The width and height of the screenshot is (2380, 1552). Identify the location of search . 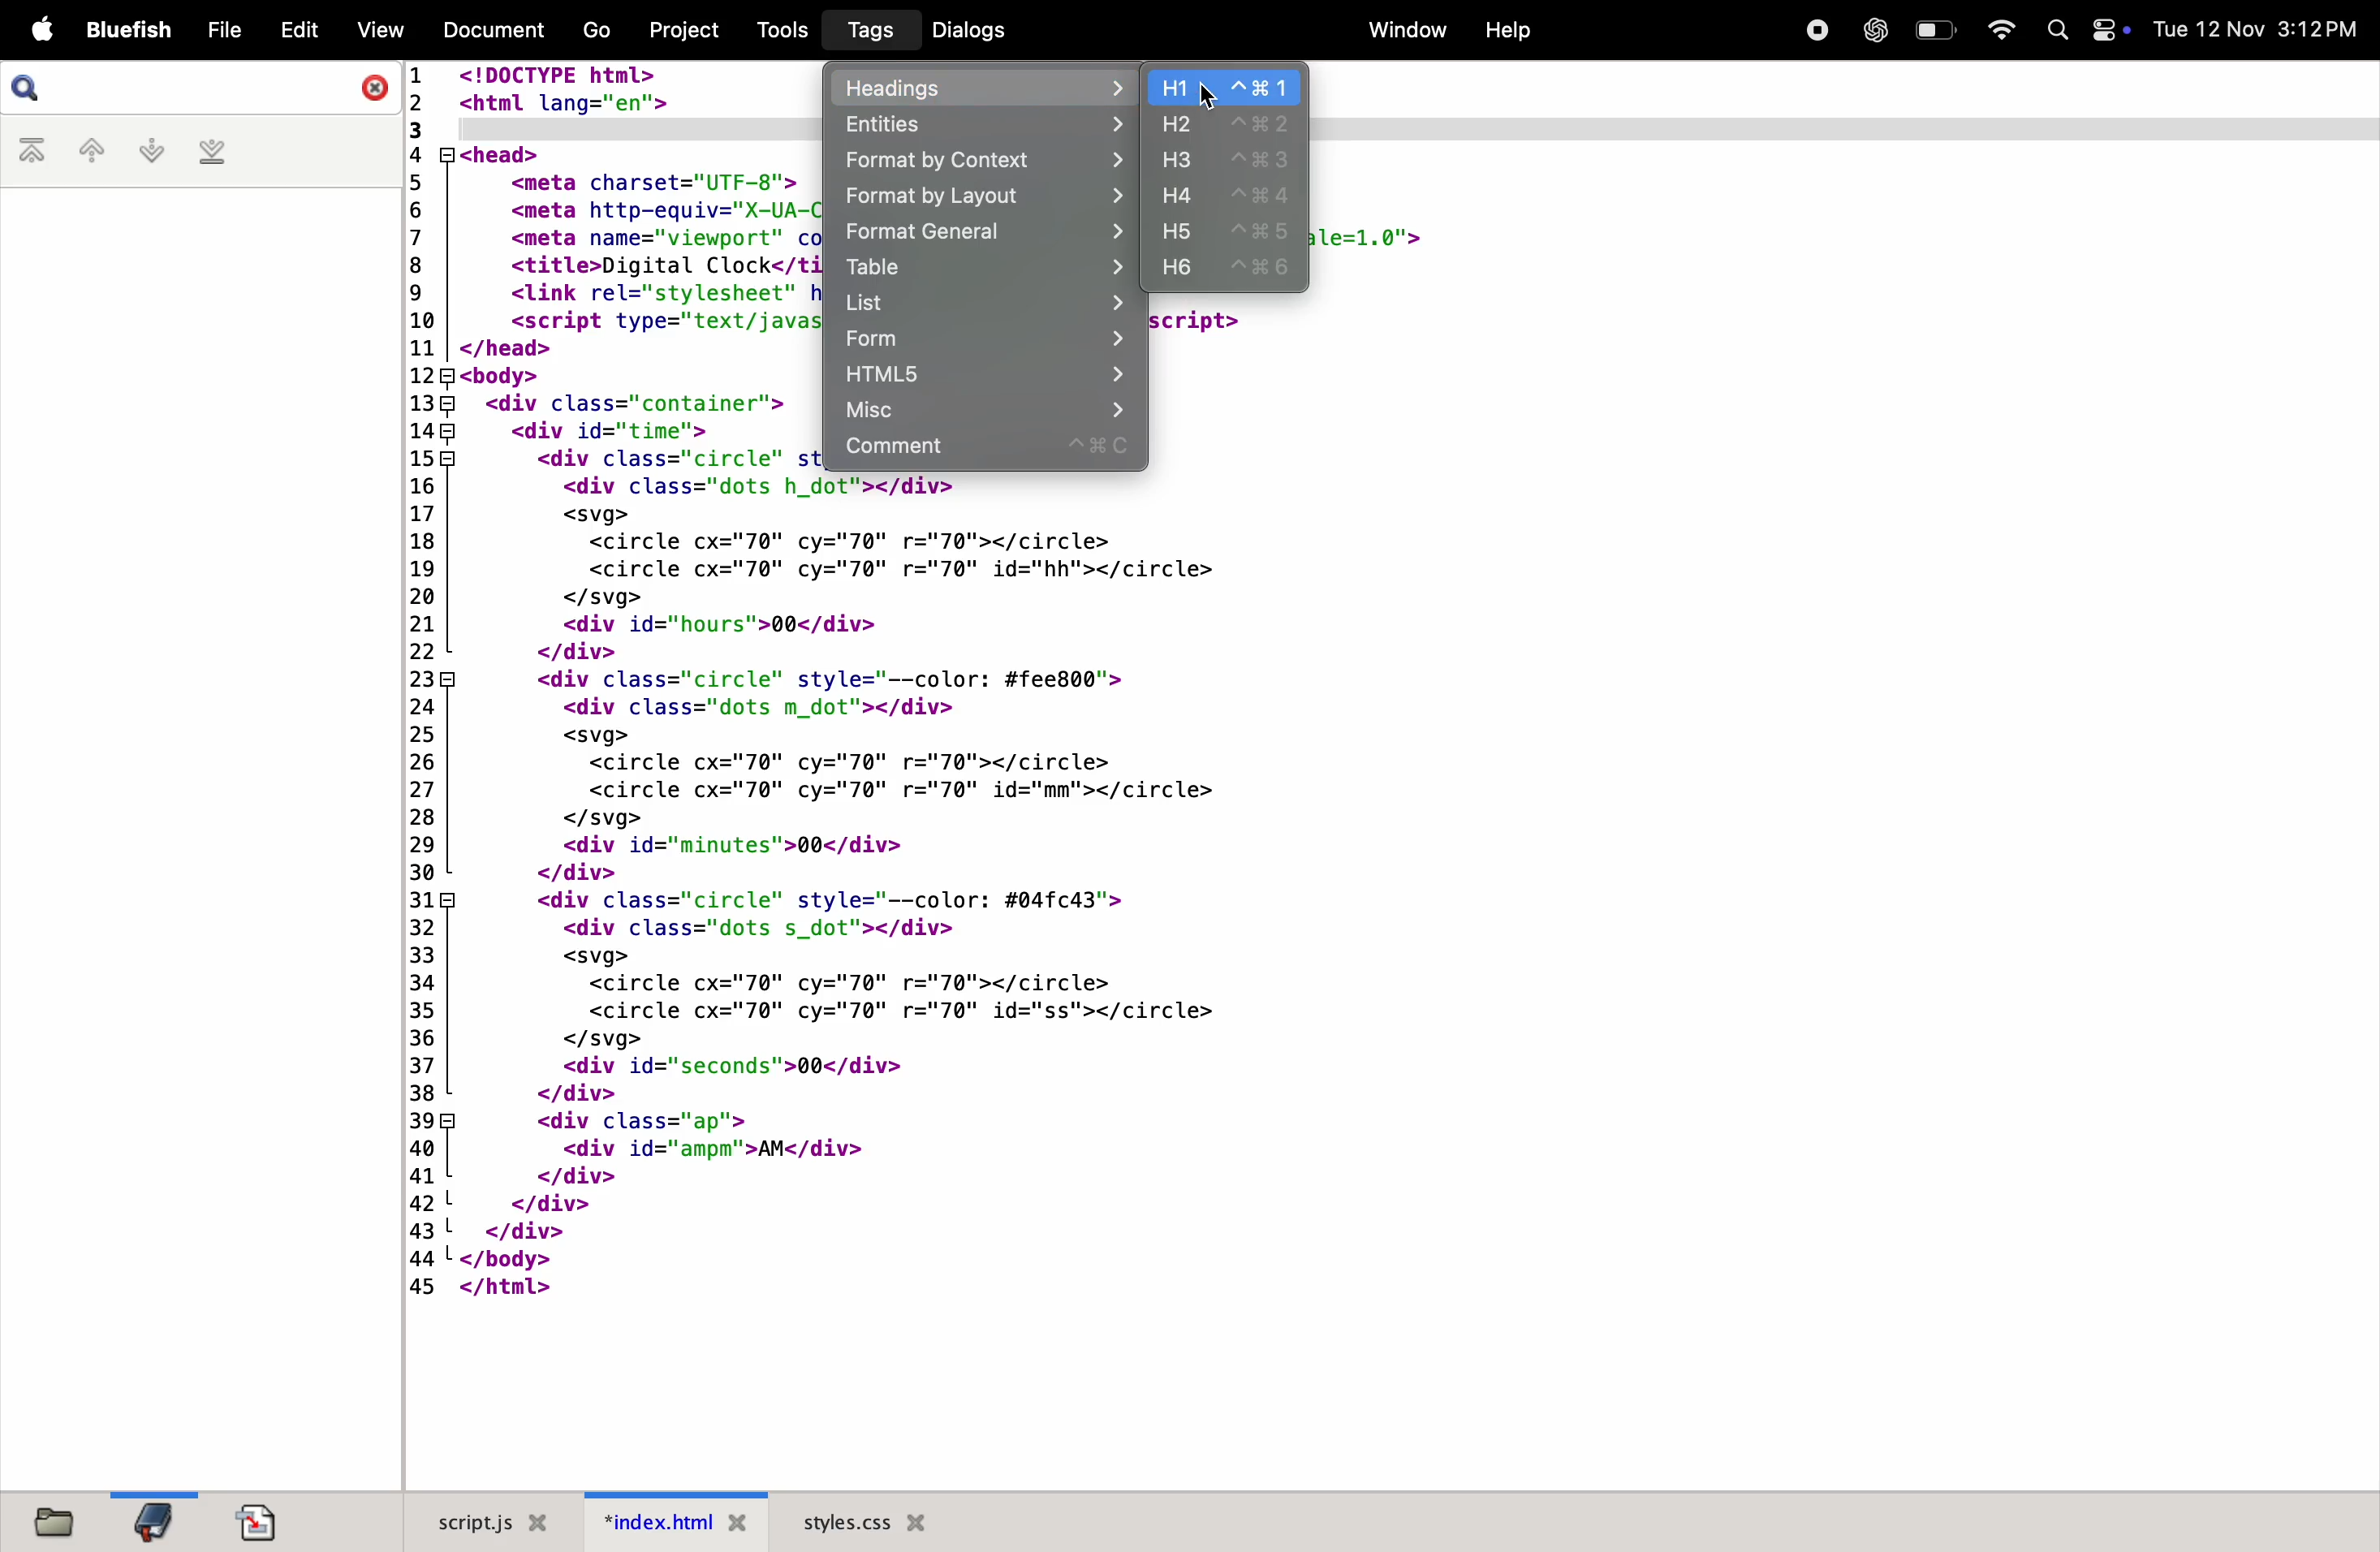
(204, 88).